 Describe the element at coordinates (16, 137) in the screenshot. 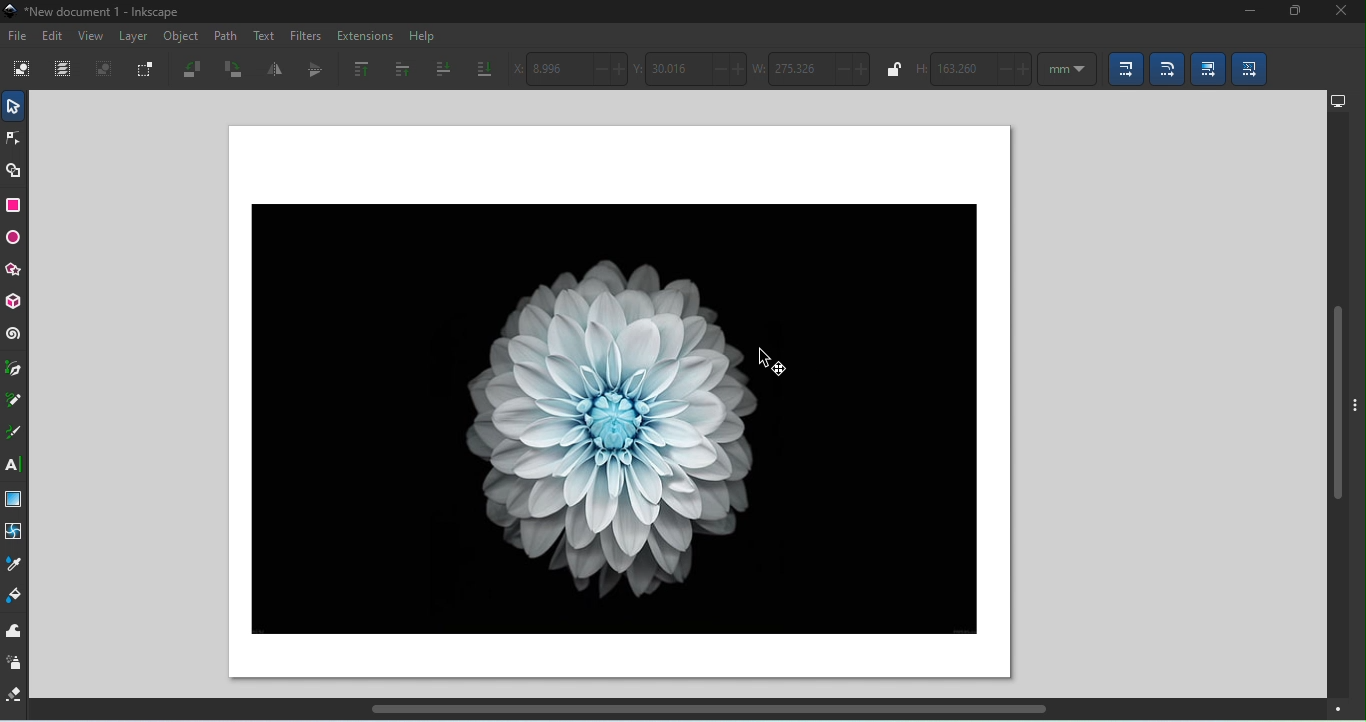

I see `Node tool` at that location.